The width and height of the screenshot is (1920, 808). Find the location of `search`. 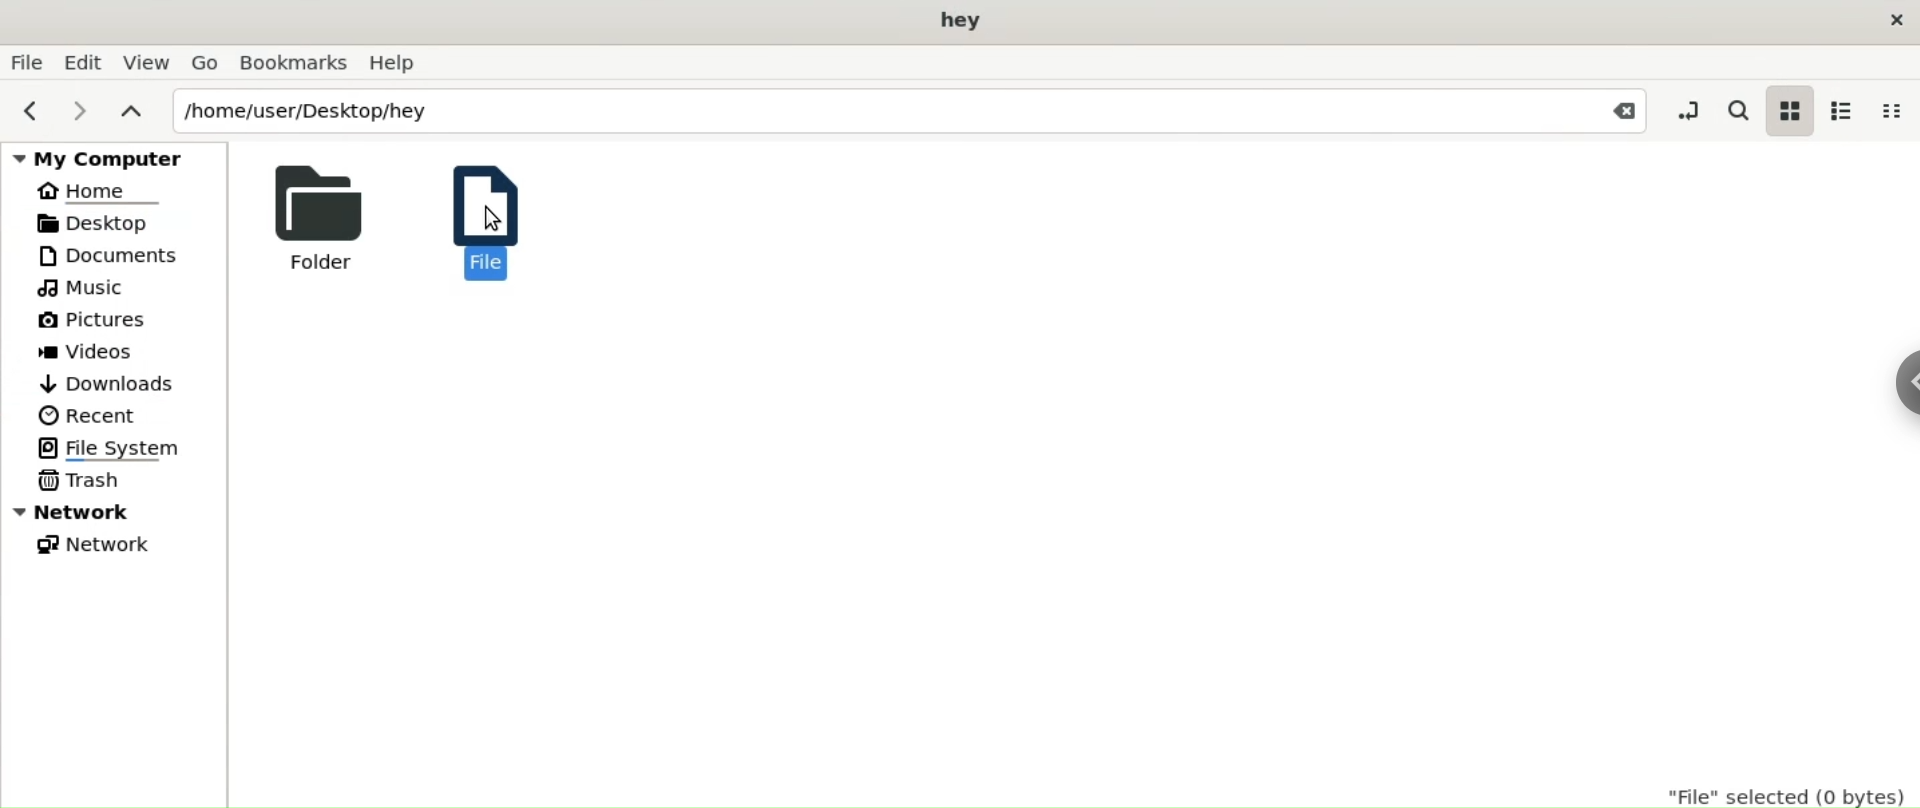

search is located at coordinates (1737, 110).